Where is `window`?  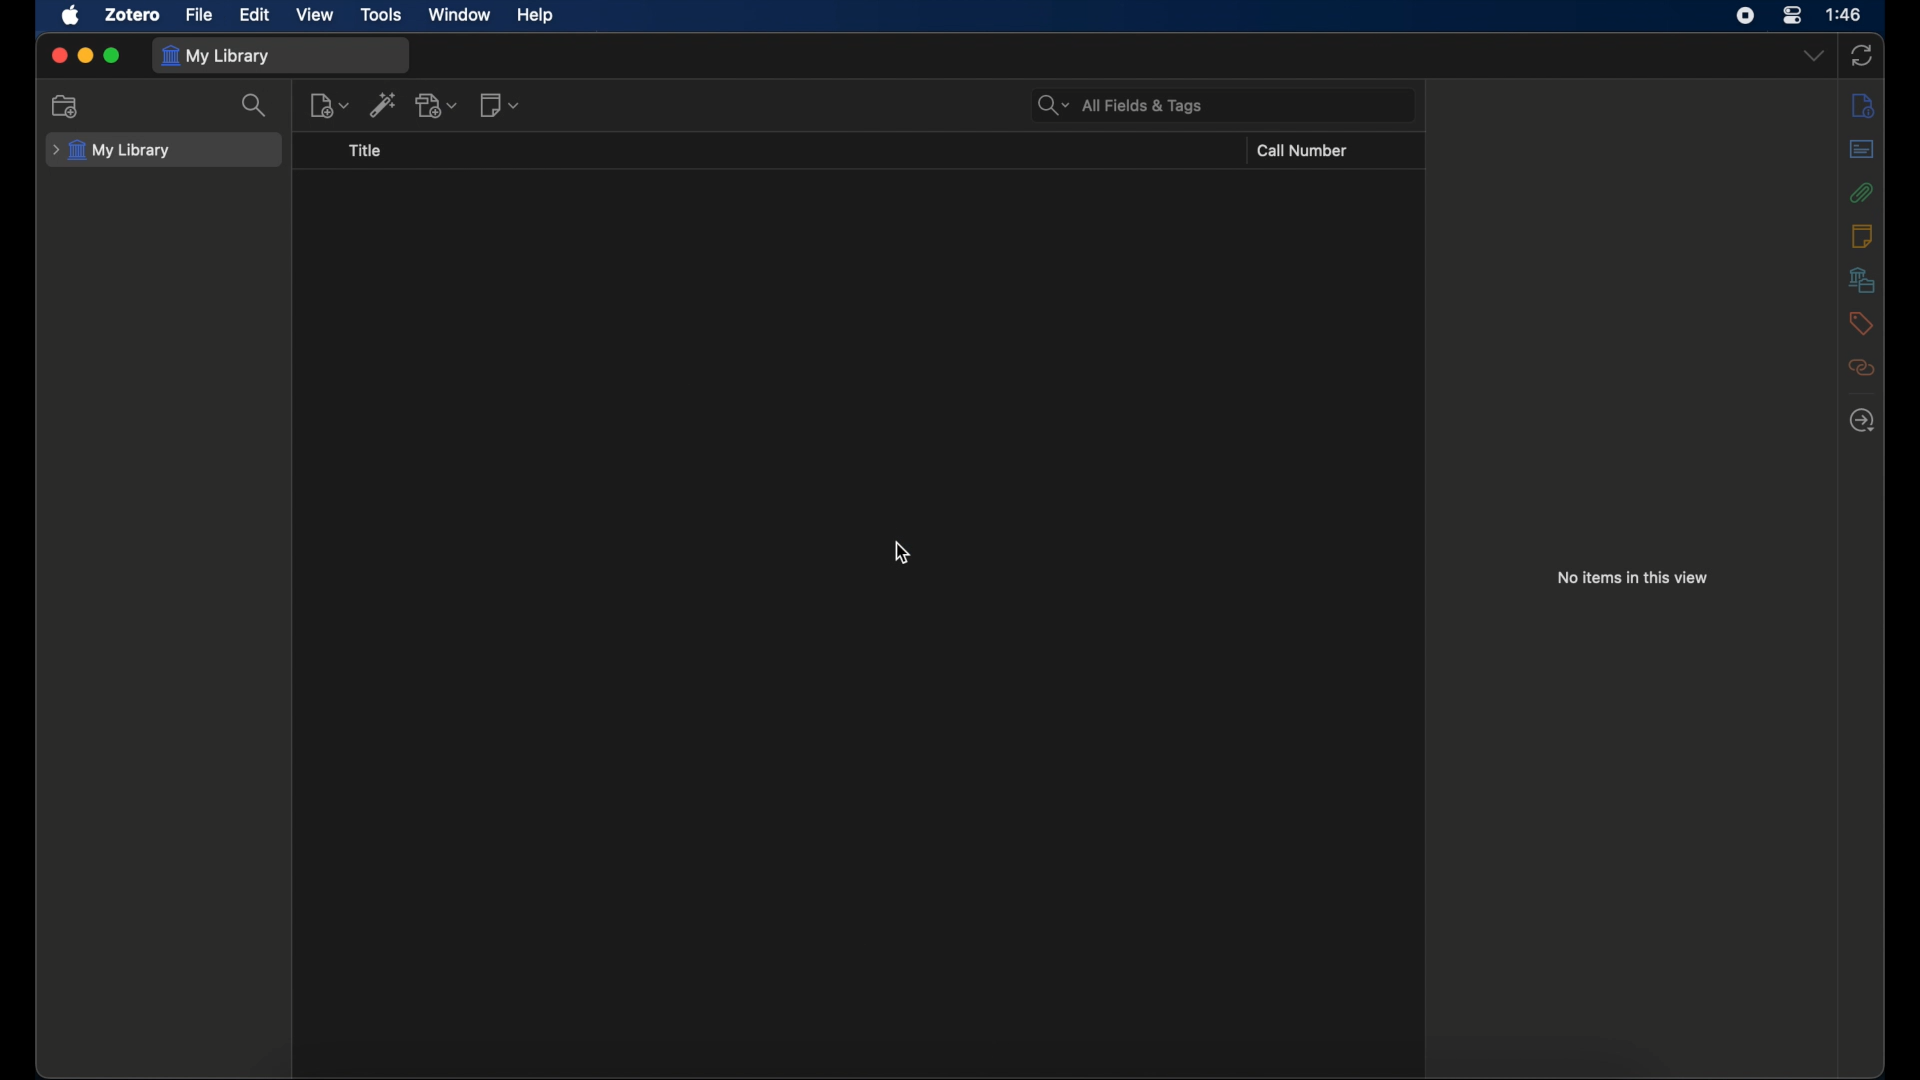 window is located at coordinates (460, 15).